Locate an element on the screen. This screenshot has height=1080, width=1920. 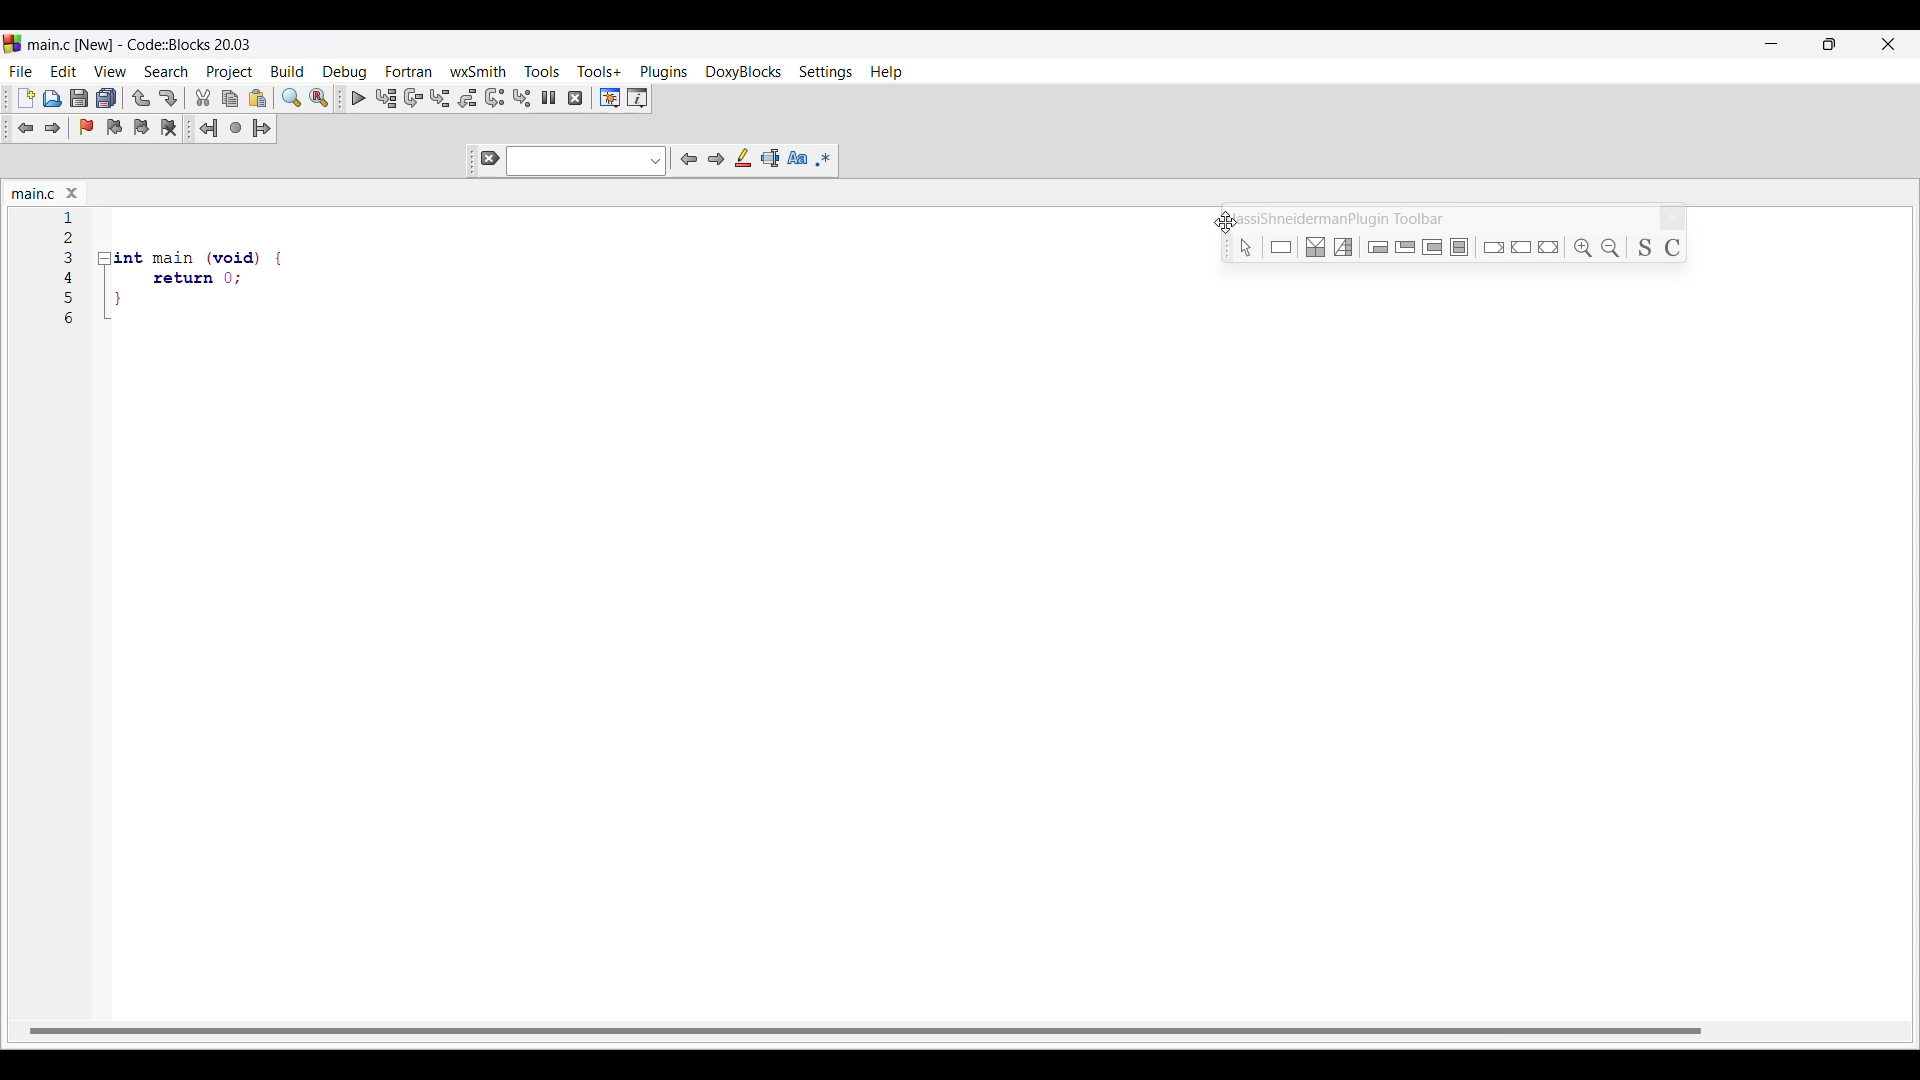
 is located at coordinates (1283, 247).